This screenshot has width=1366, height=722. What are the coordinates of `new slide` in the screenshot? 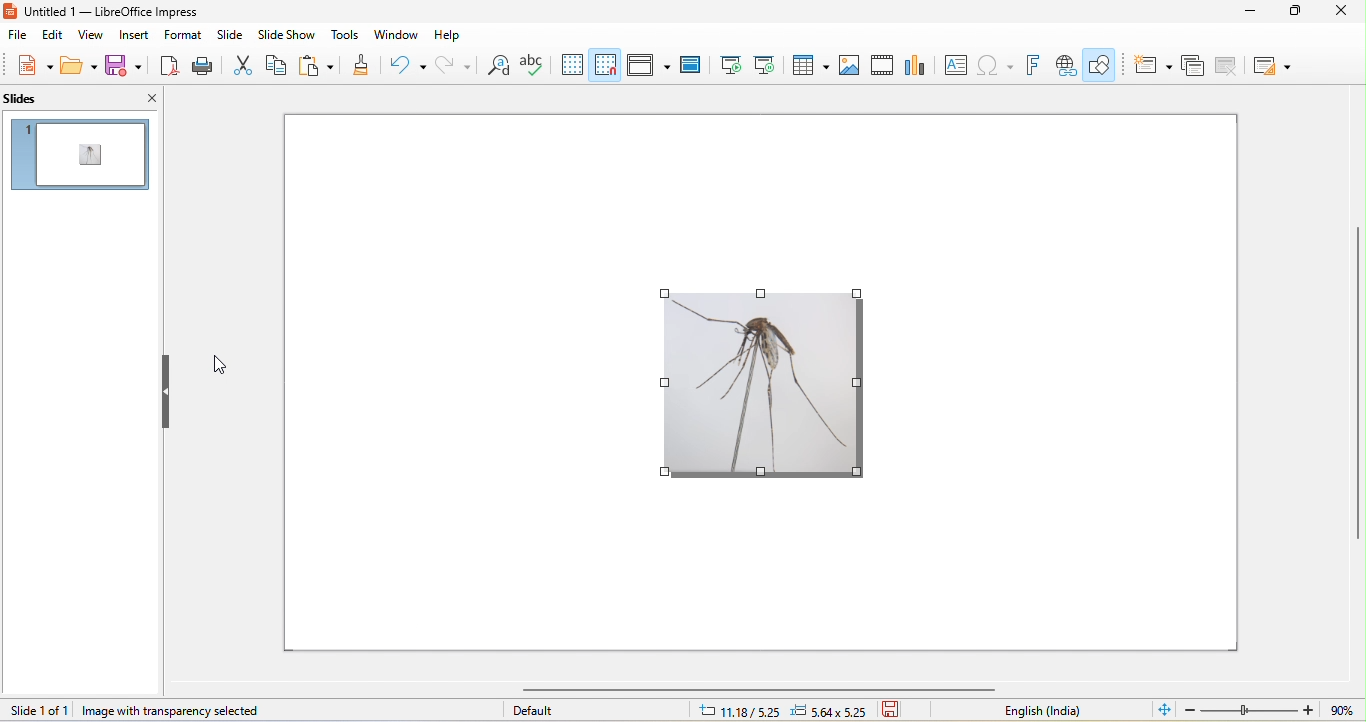 It's located at (1148, 64).